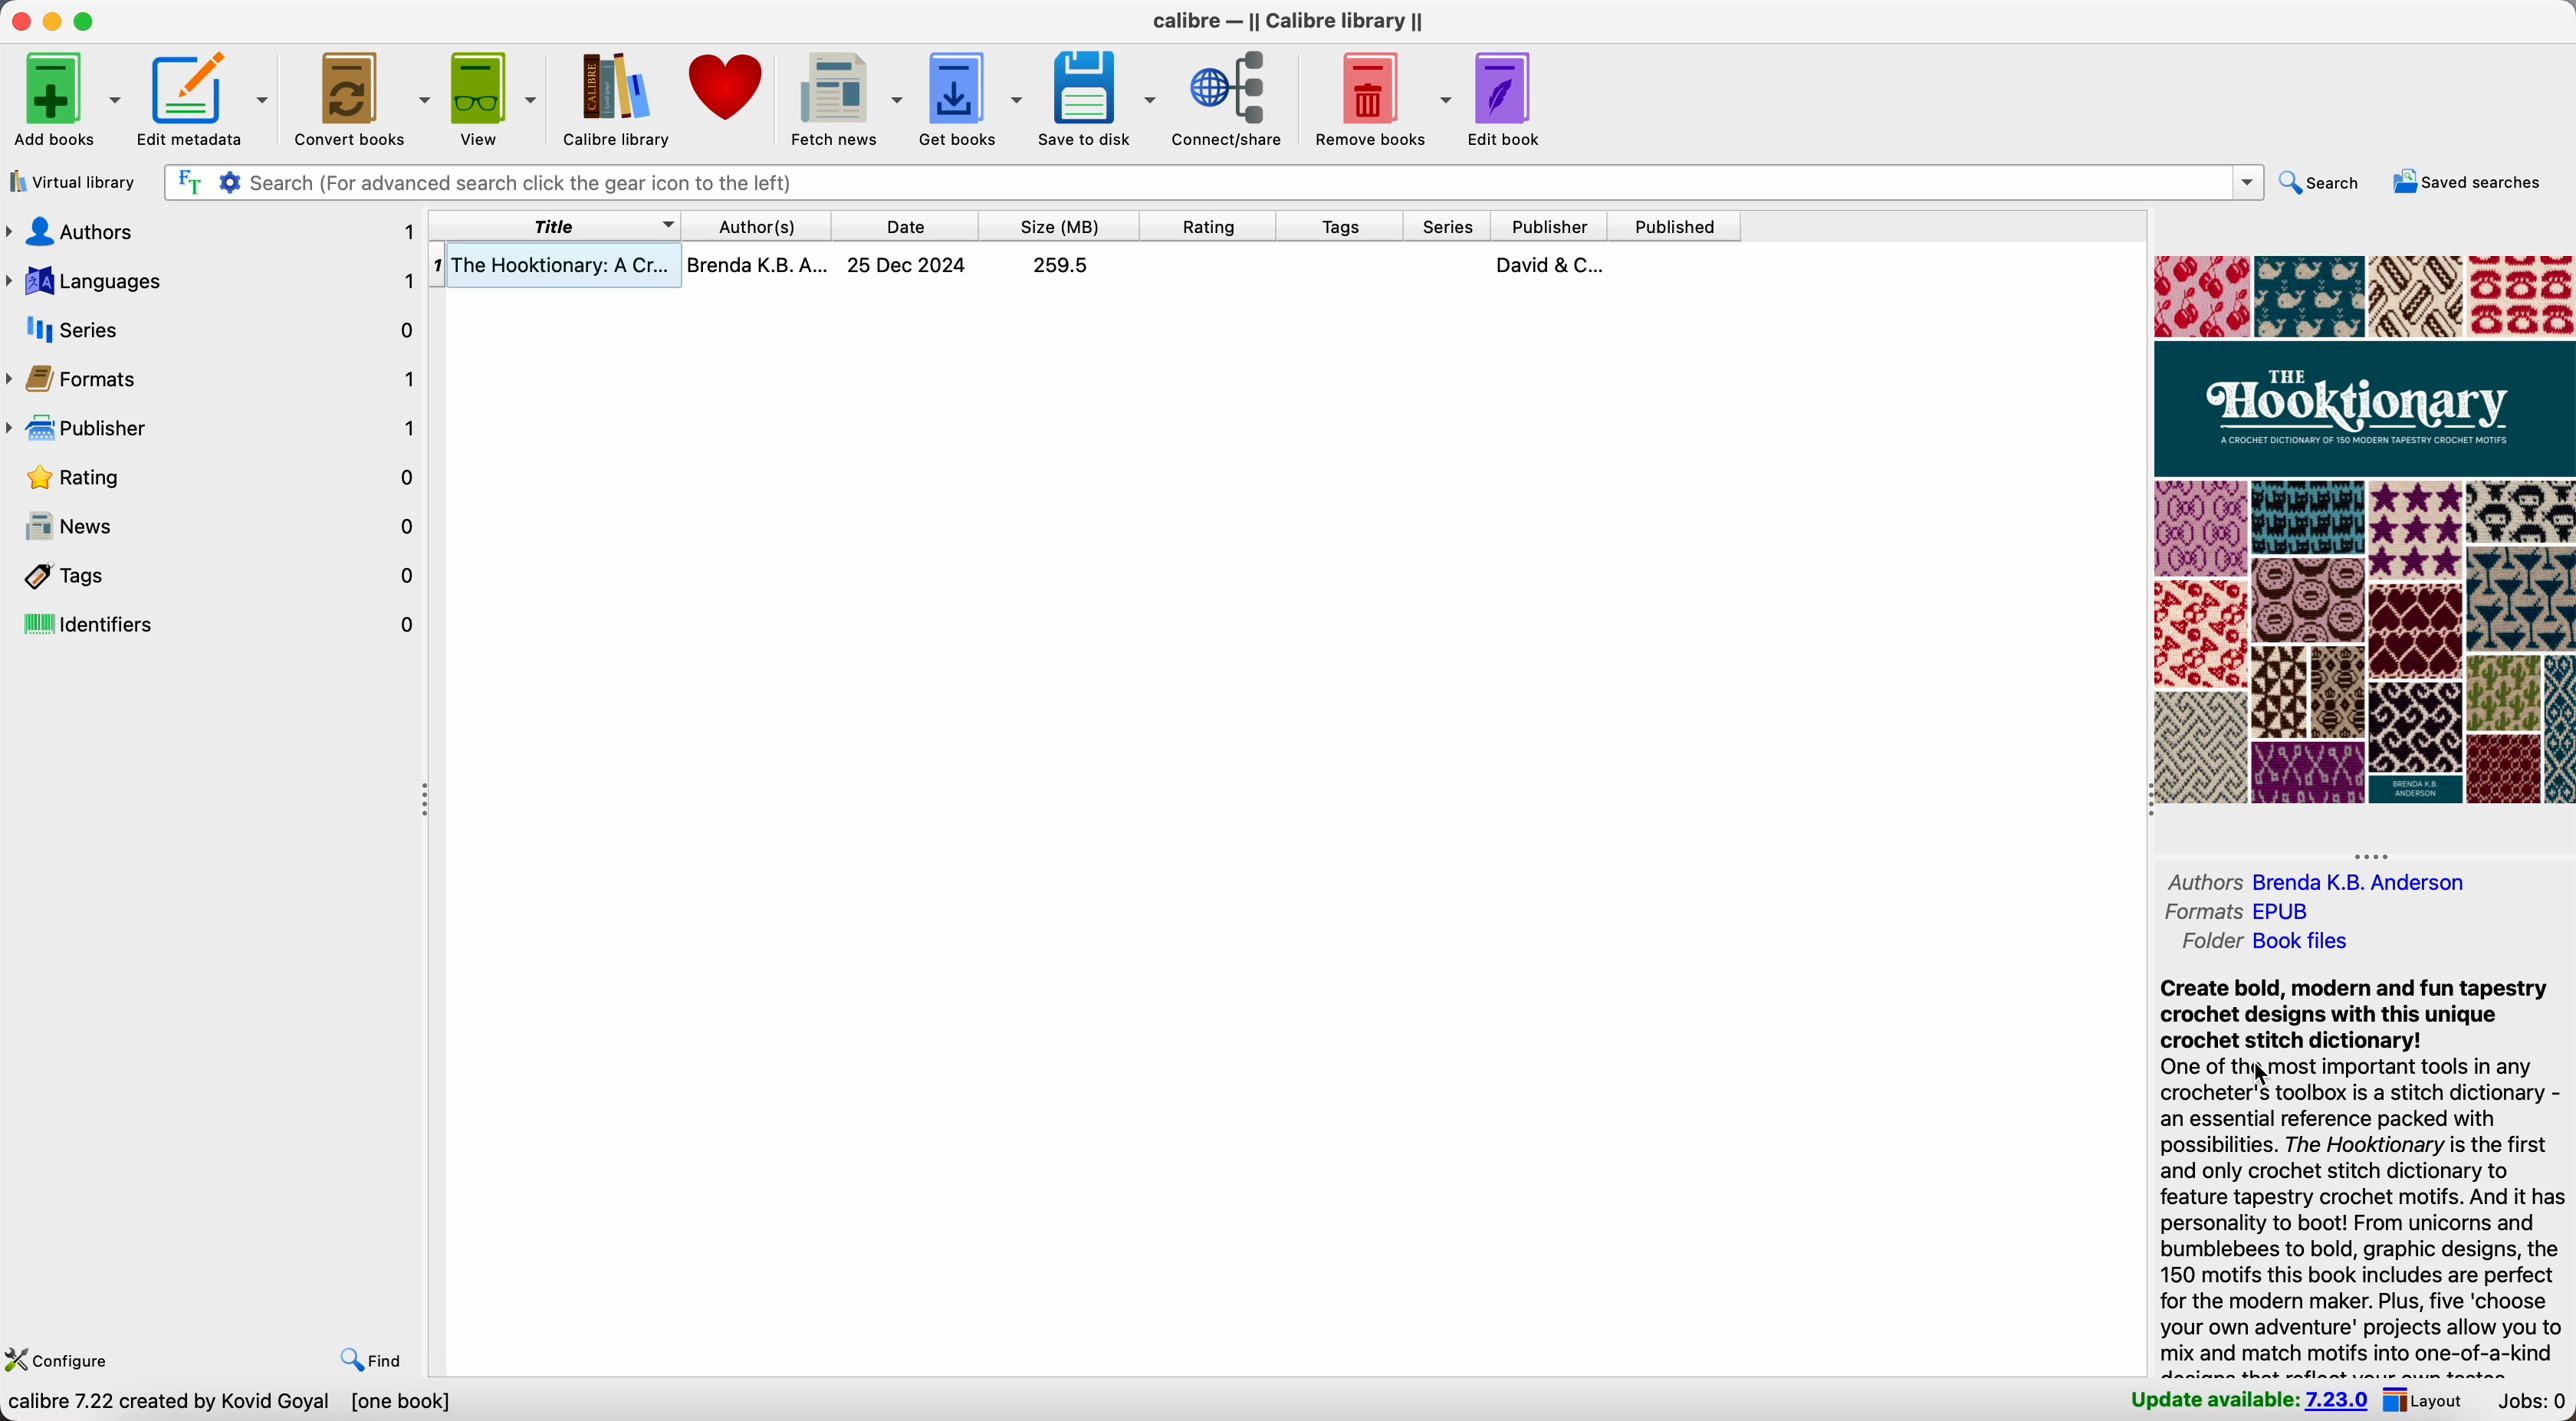 Image resolution: width=2576 pixels, height=1421 pixels. I want to click on connect/share, so click(1233, 97).